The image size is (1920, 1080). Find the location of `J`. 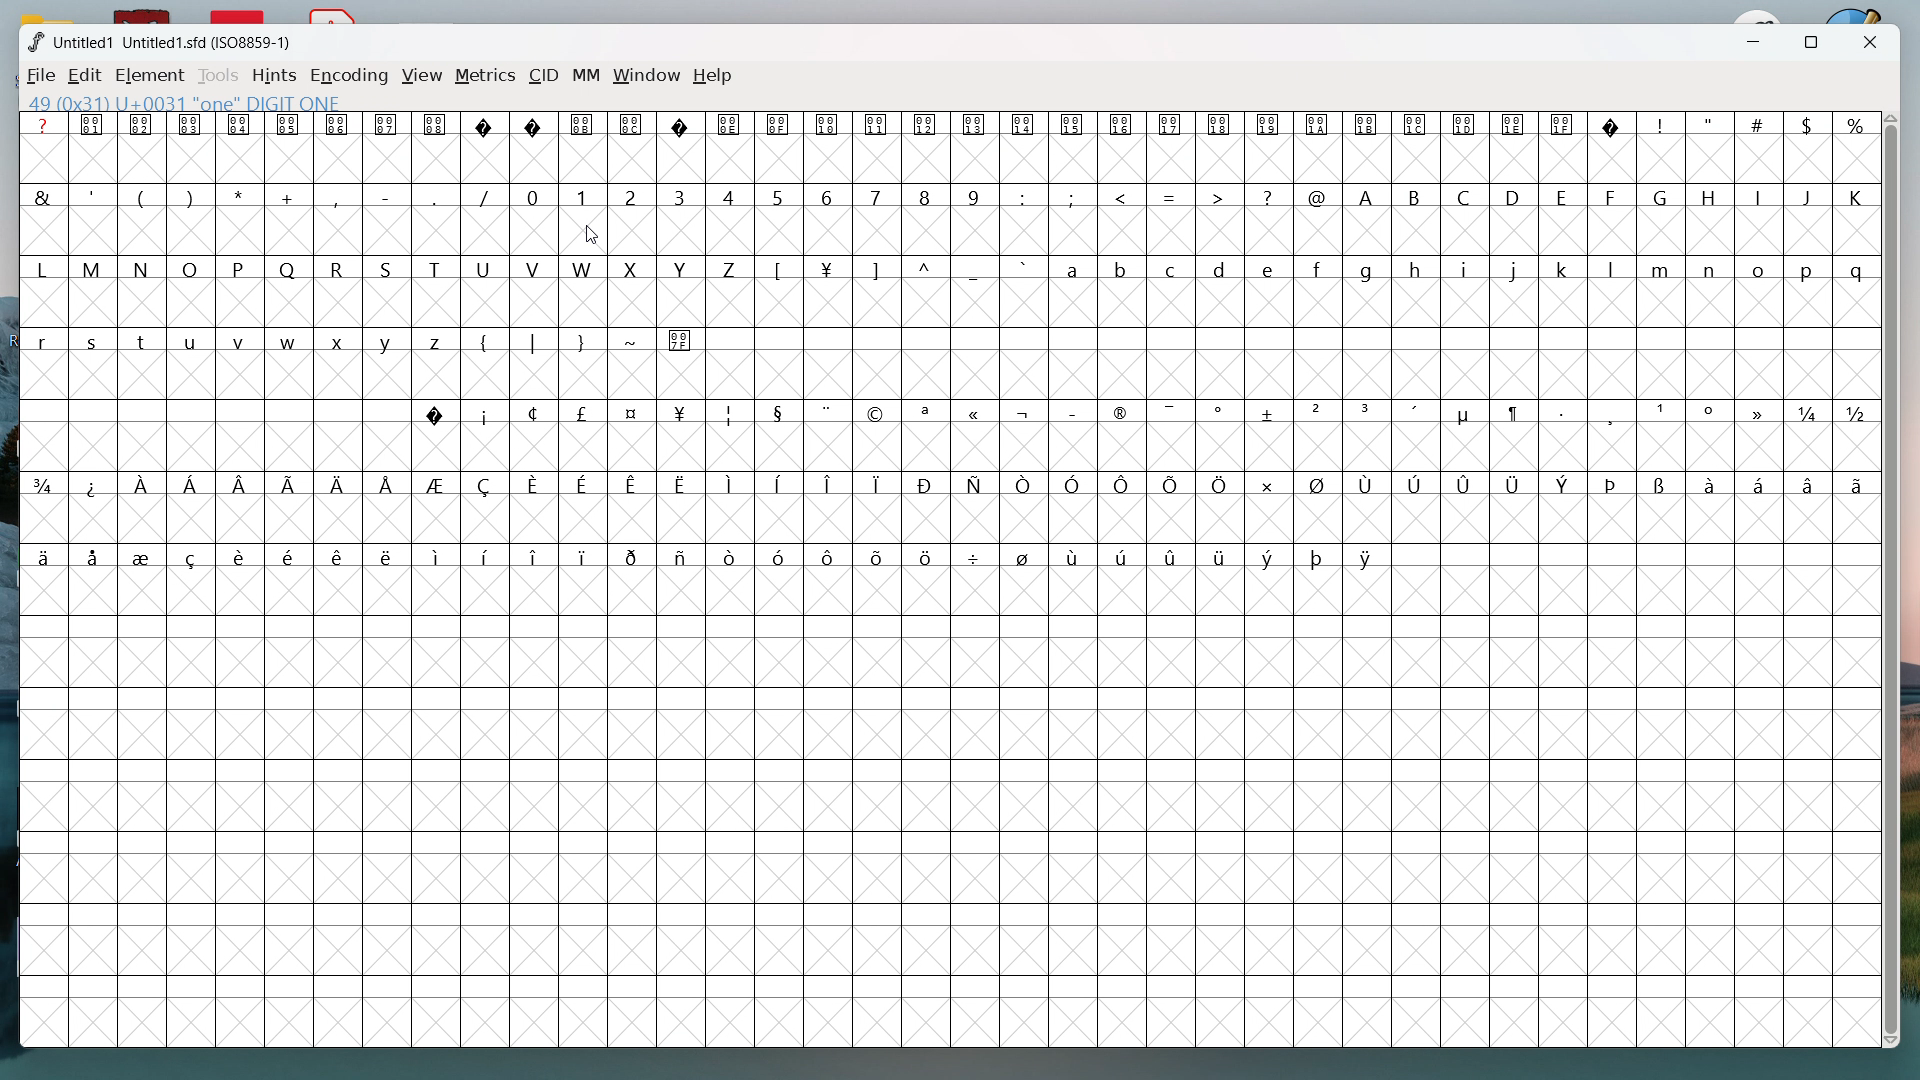

J is located at coordinates (1809, 195).